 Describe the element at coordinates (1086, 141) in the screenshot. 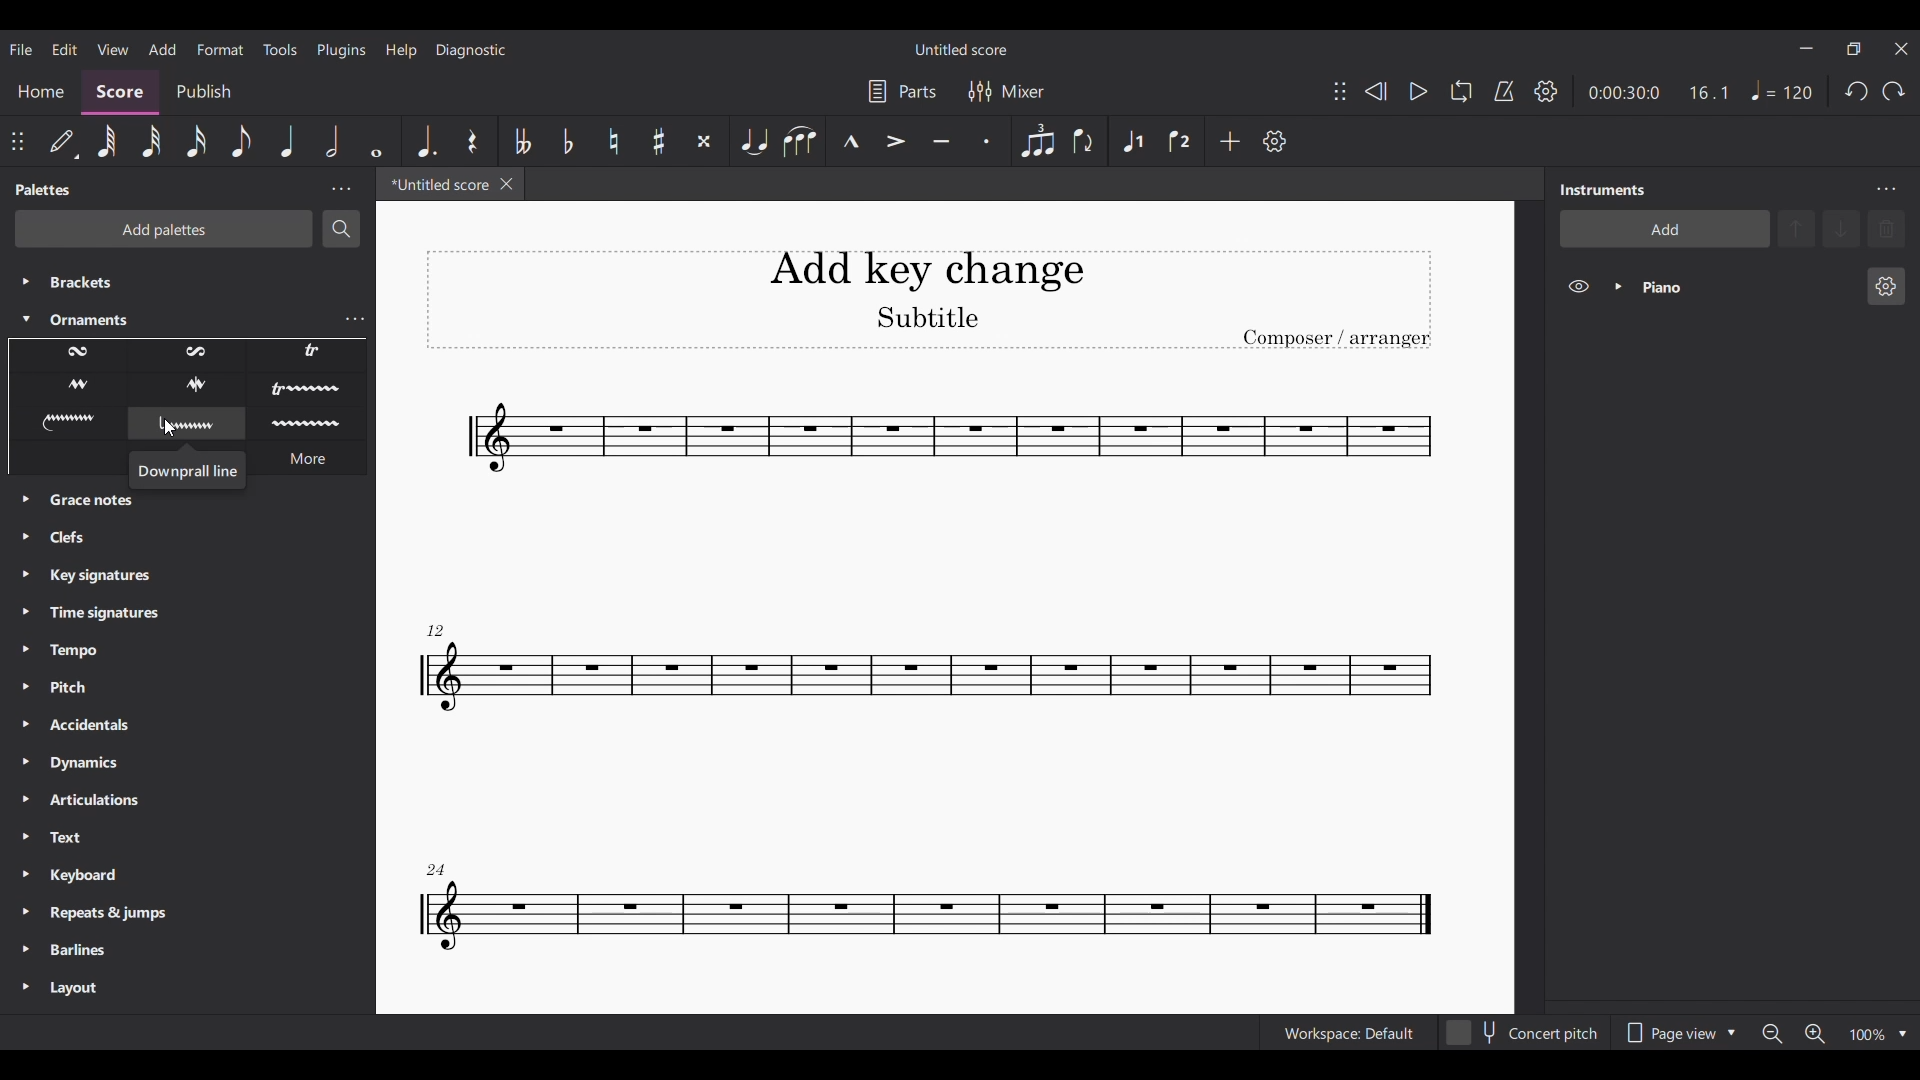

I see `Flip direction` at that location.